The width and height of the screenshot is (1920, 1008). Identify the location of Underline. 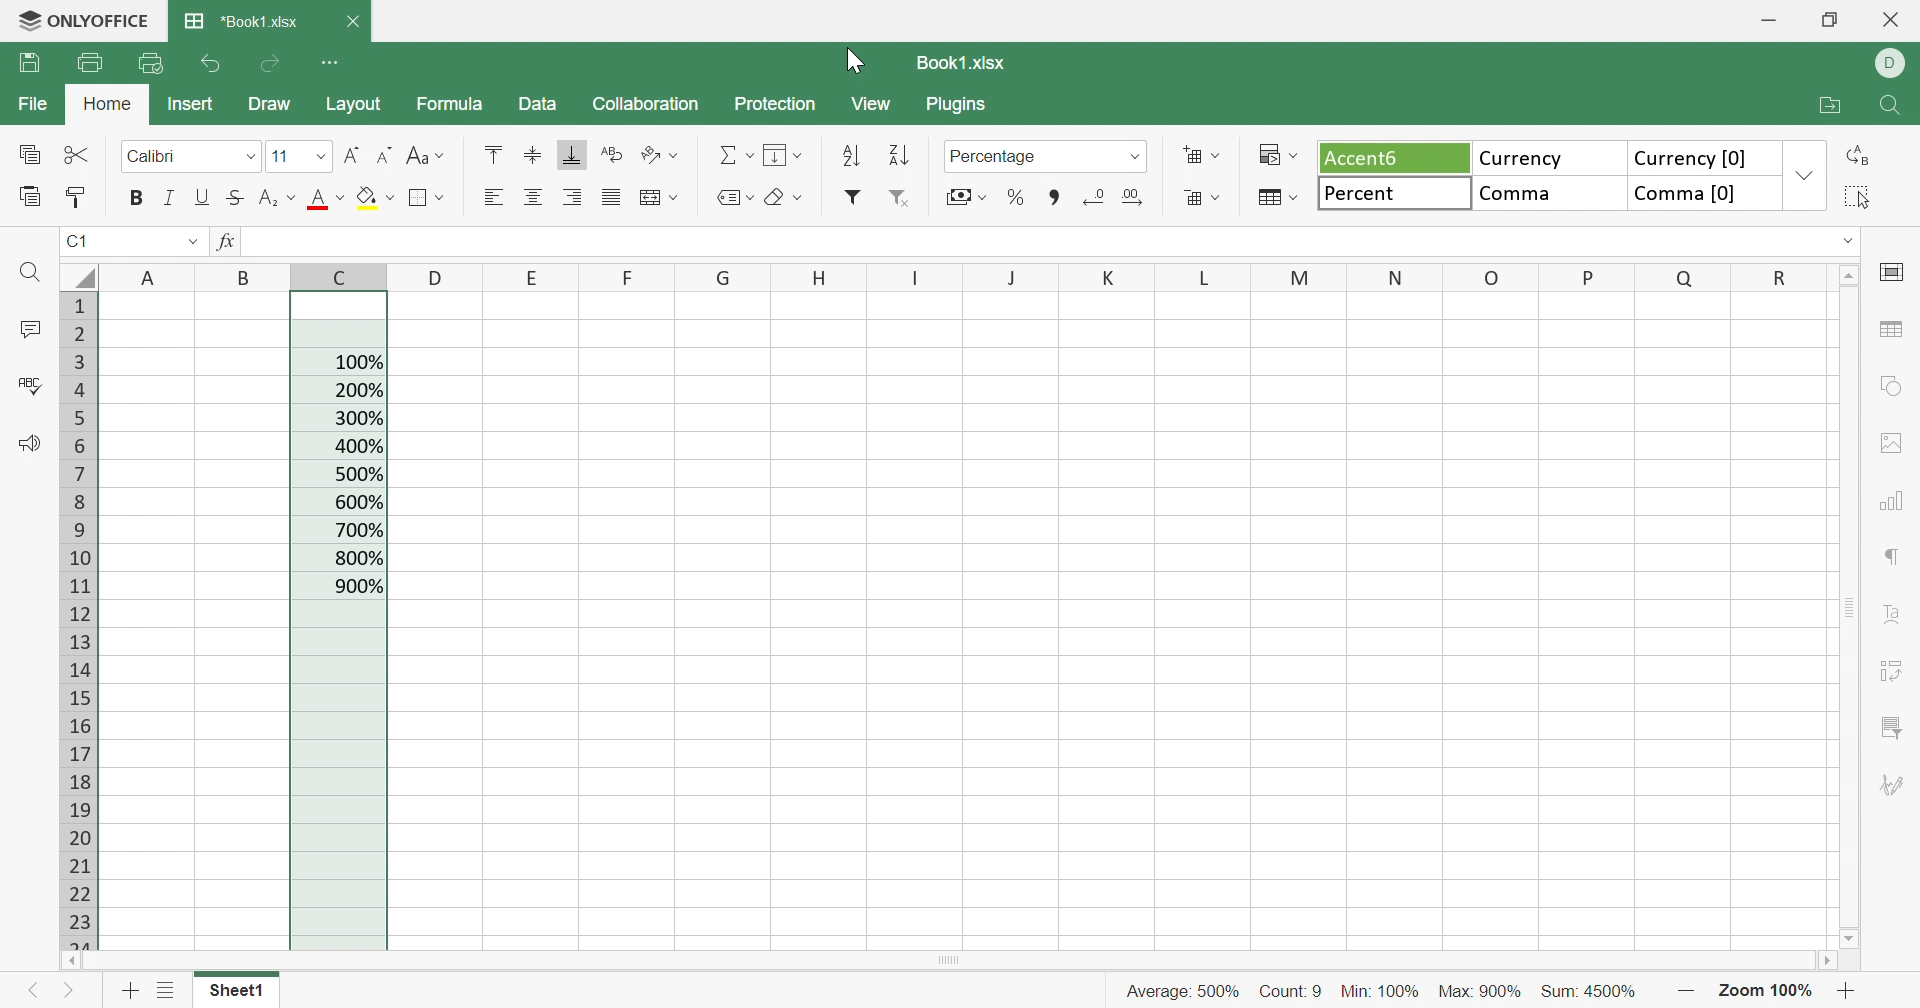
(202, 197).